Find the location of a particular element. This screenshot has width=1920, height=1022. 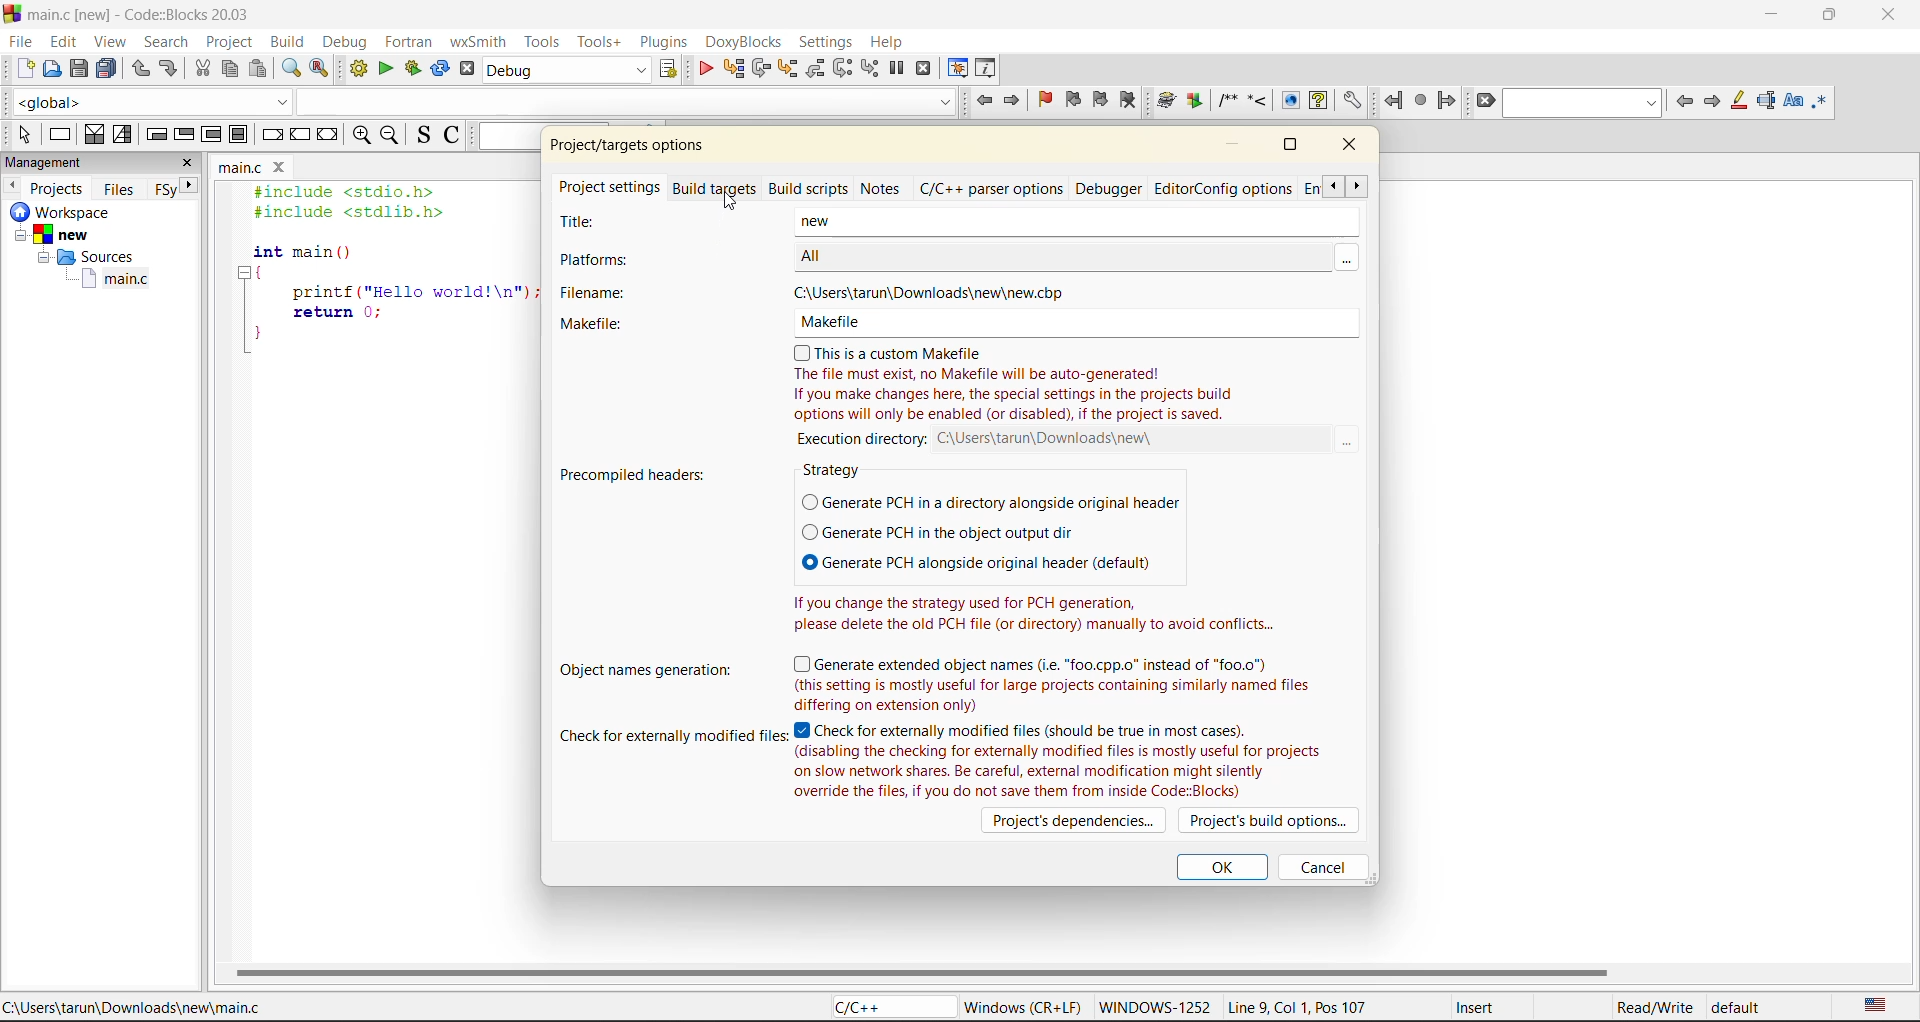

build targets is located at coordinates (717, 191).